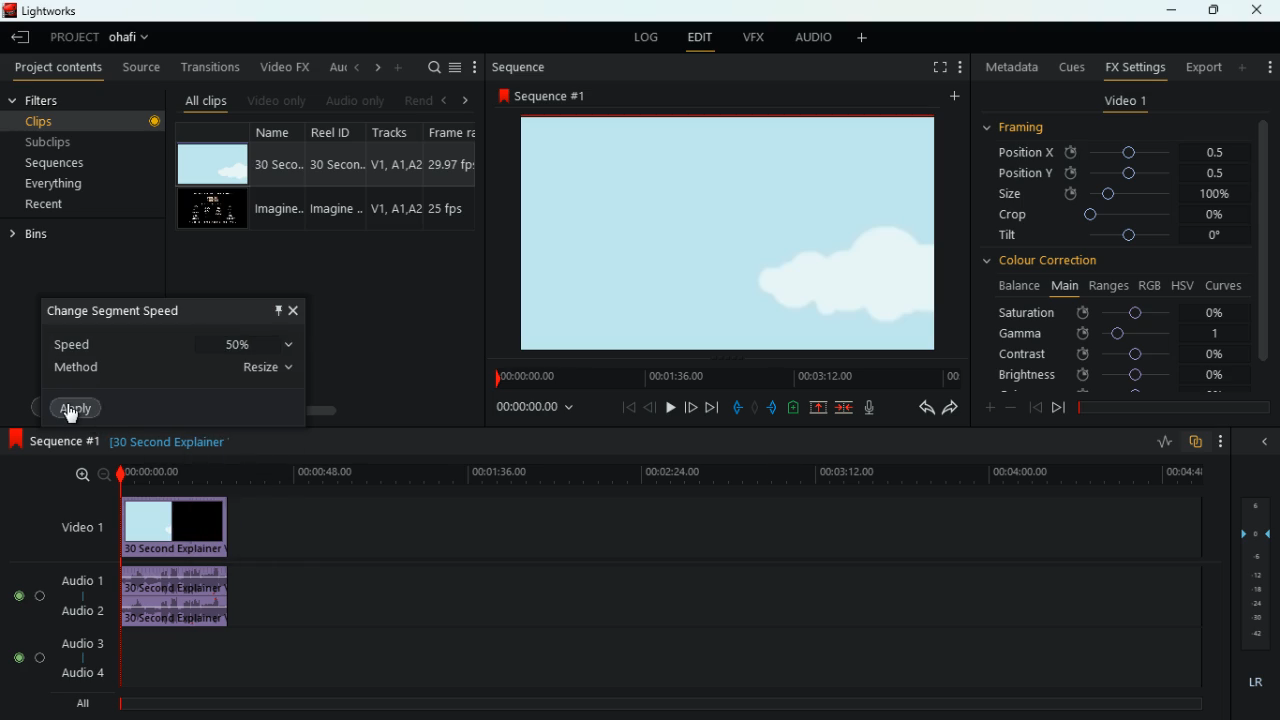 This screenshot has height=720, width=1280. Describe the element at coordinates (214, 164) in the screenshot. I see `video` at that location.